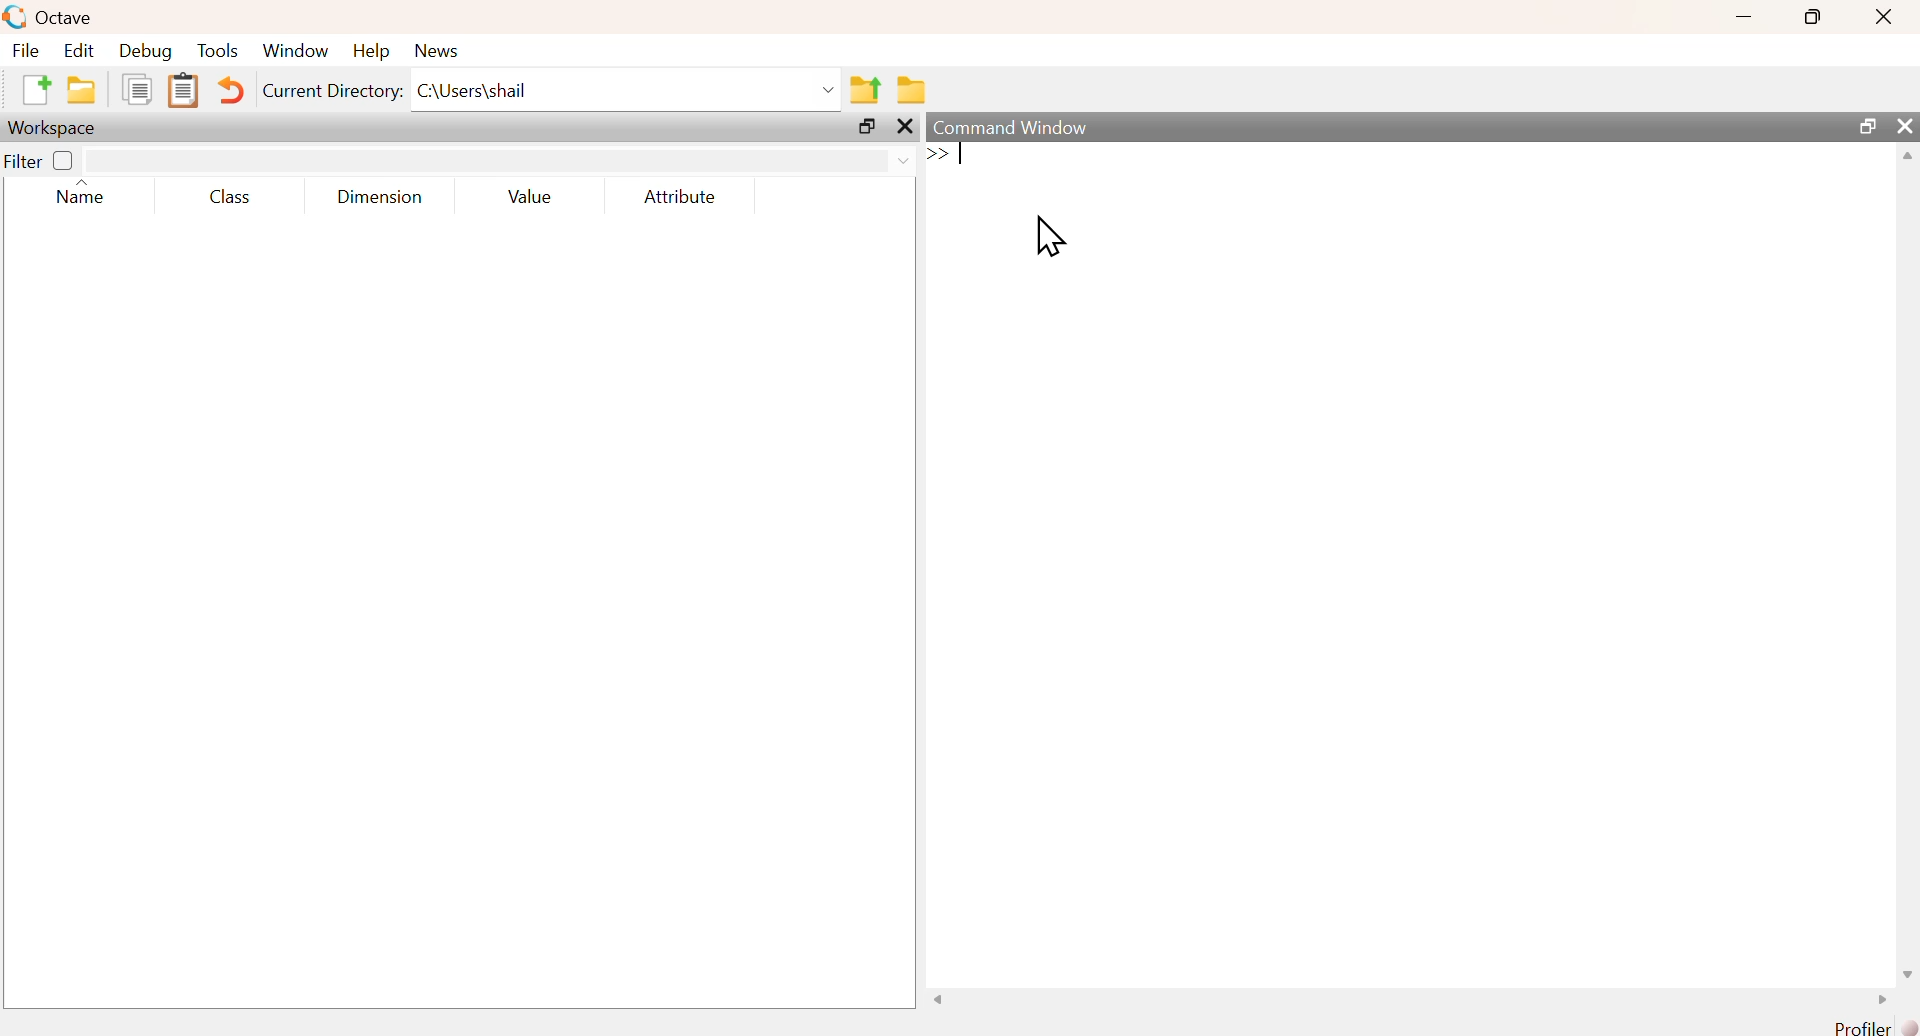  Describe the element at coordinates (473, 90) in the screenshot. I see `C:\Users\shail` at that location.